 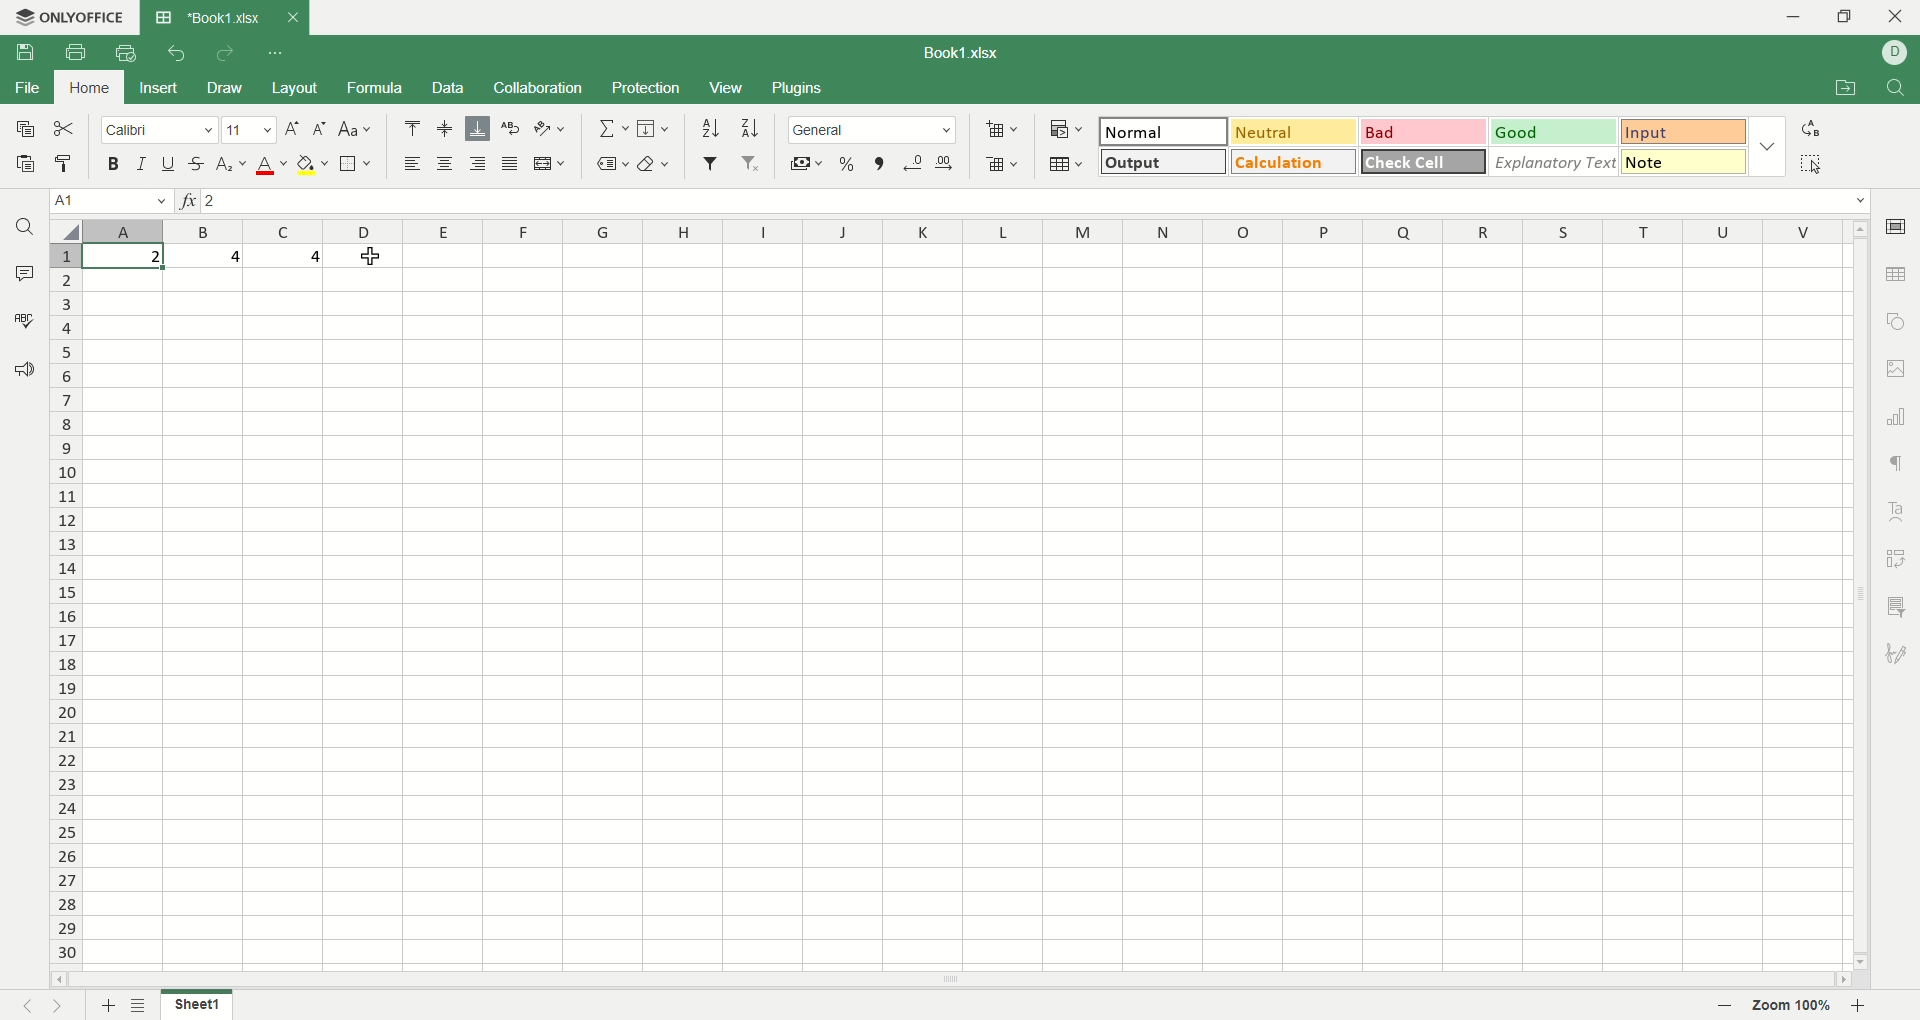 What do you see at coordinates (1765, 148) in the screenshot?
I see `options` at bounding box center [1765, 148].